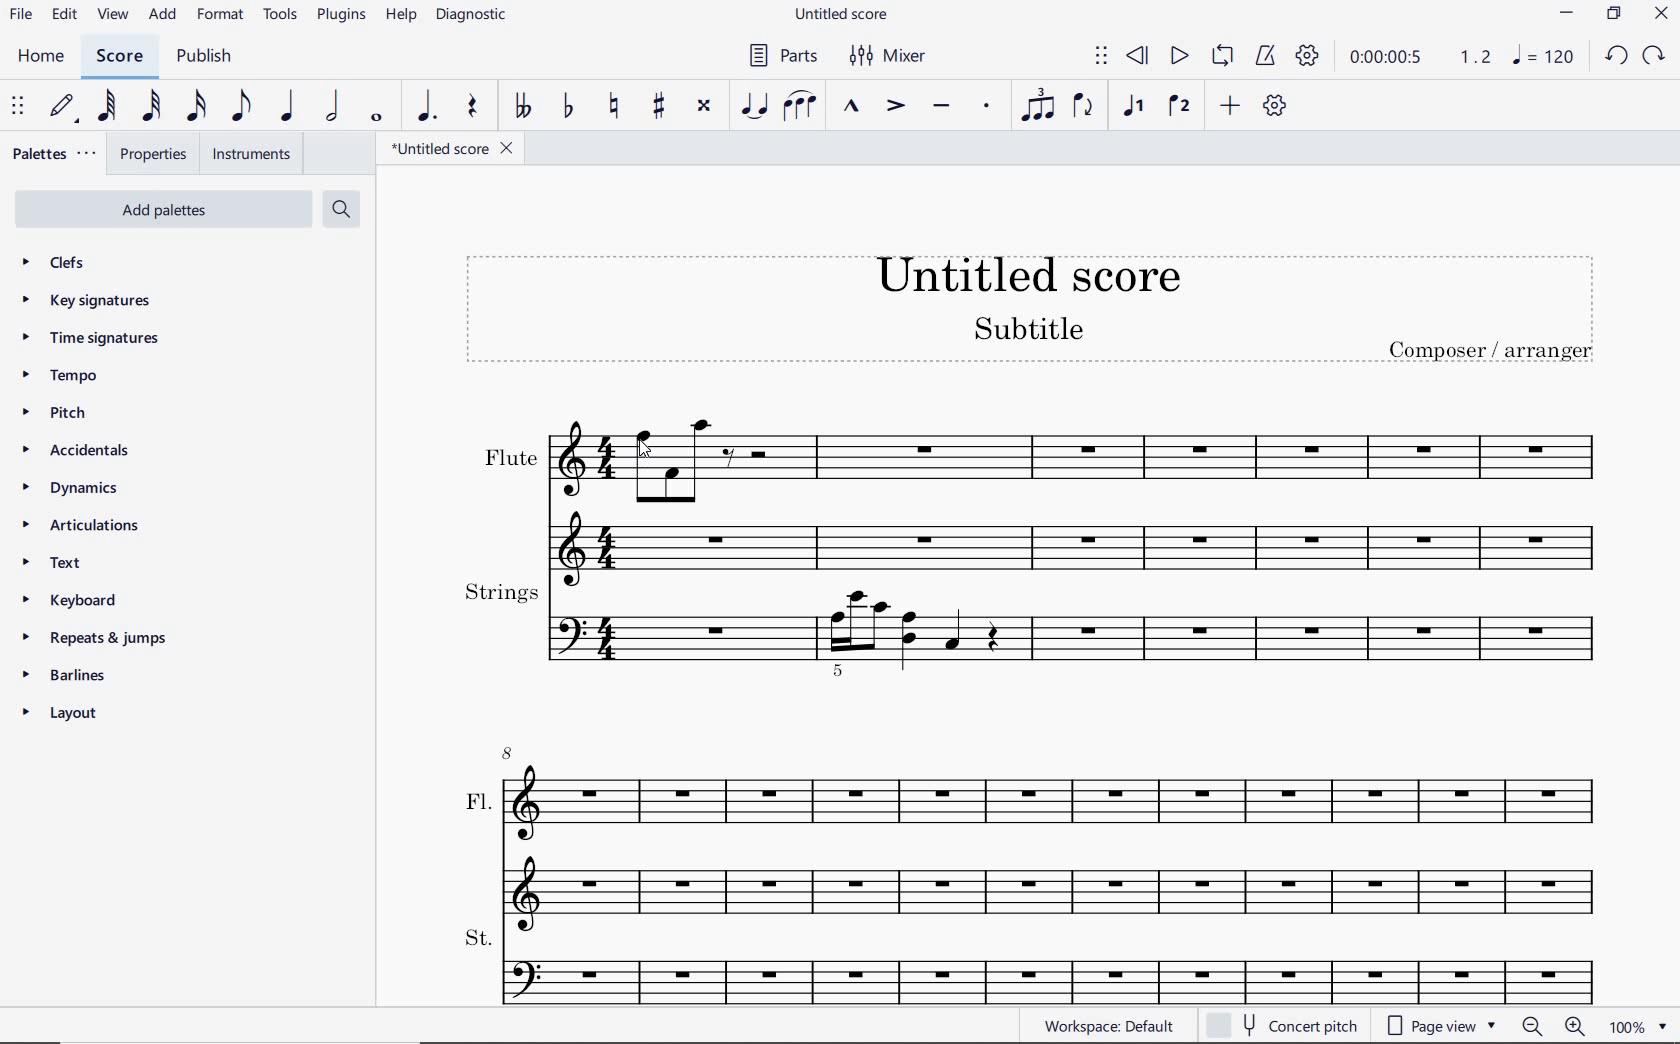 The width and height of the screenshot is (1680, 1044). What do you see at coordinates (1284, 1025) in the screenshot?
I see `concert pitch` at bounding box center [1284, 1025].